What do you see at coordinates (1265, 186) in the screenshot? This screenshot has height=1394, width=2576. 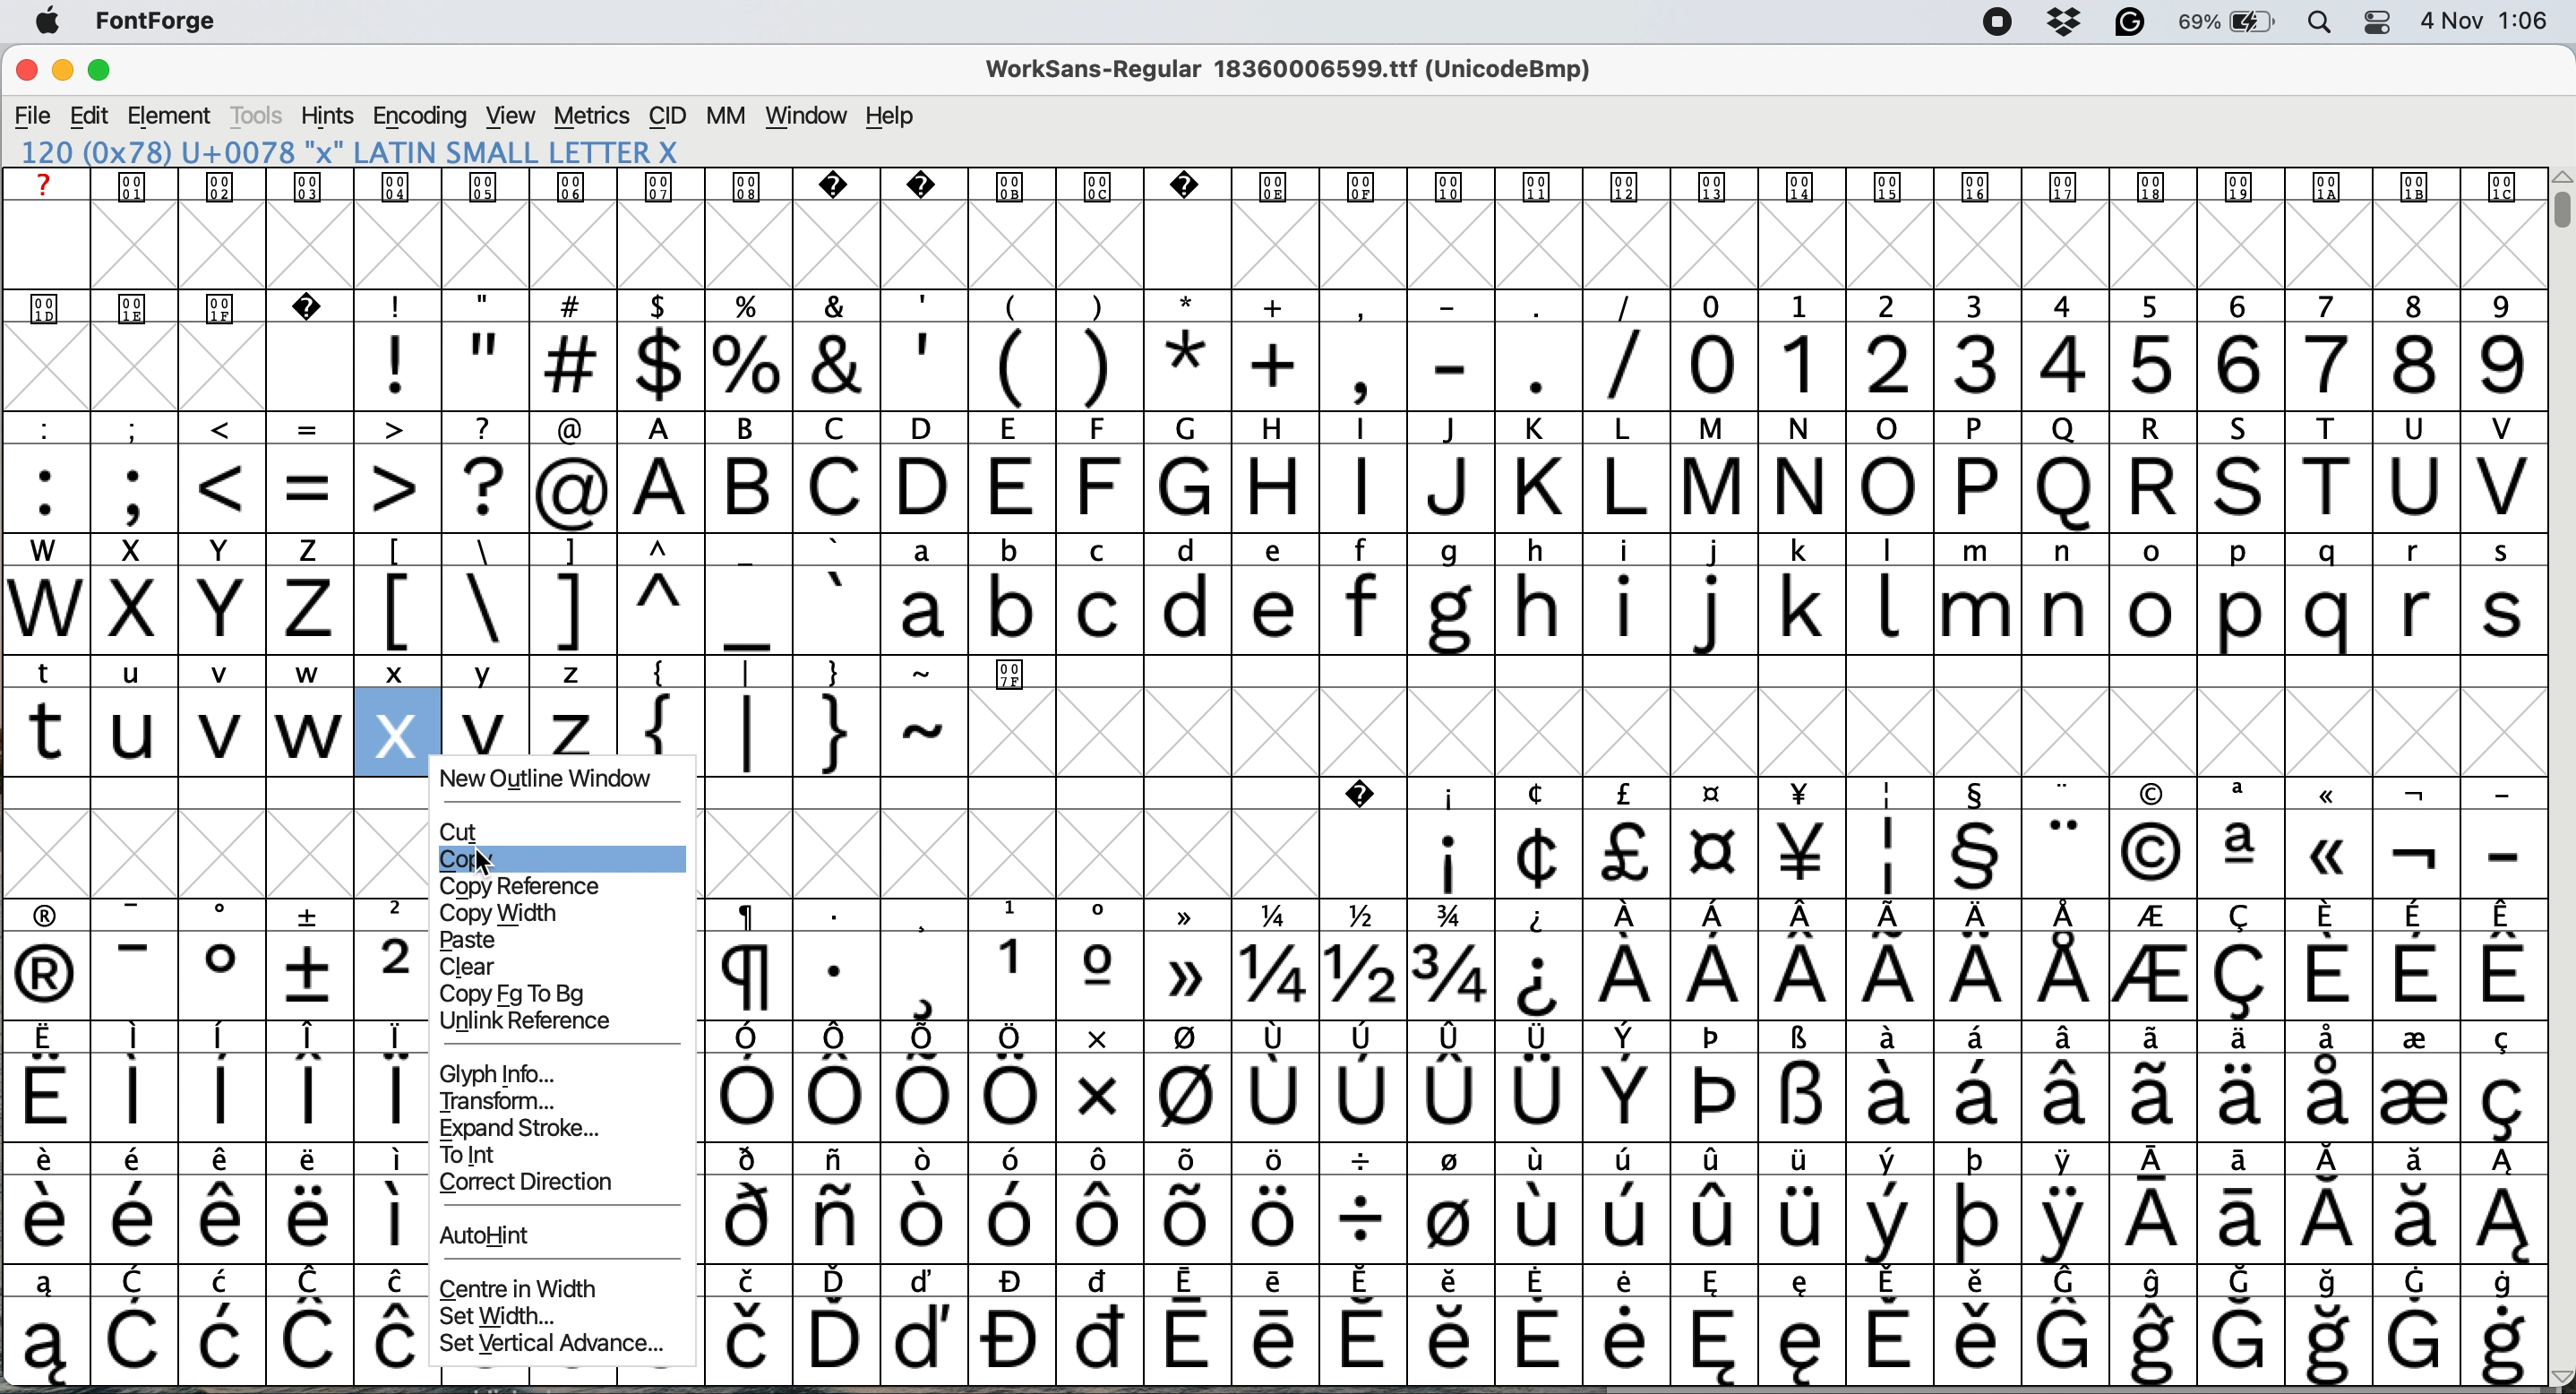 I see `text` at bounding box center [1265, 186].